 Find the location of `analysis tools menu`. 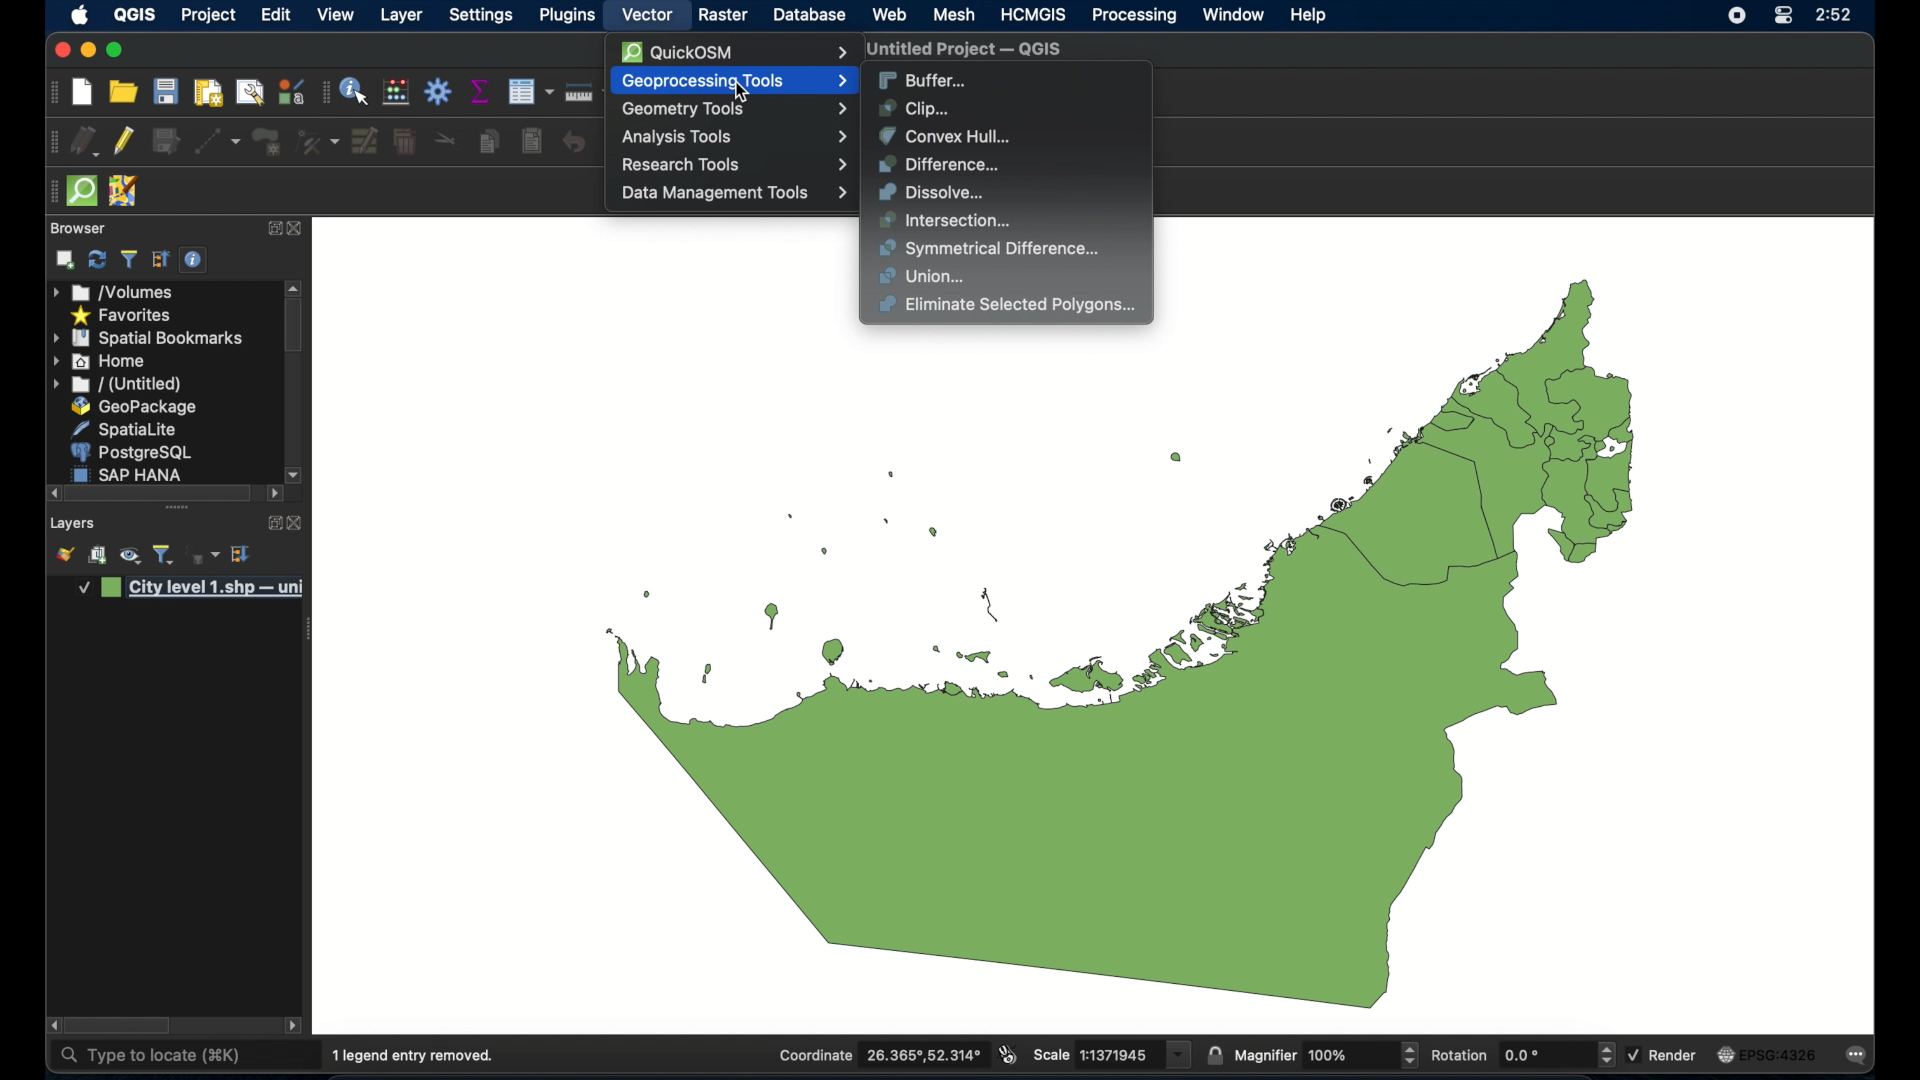

analysis tools menu is located at coordinates (733, 137).